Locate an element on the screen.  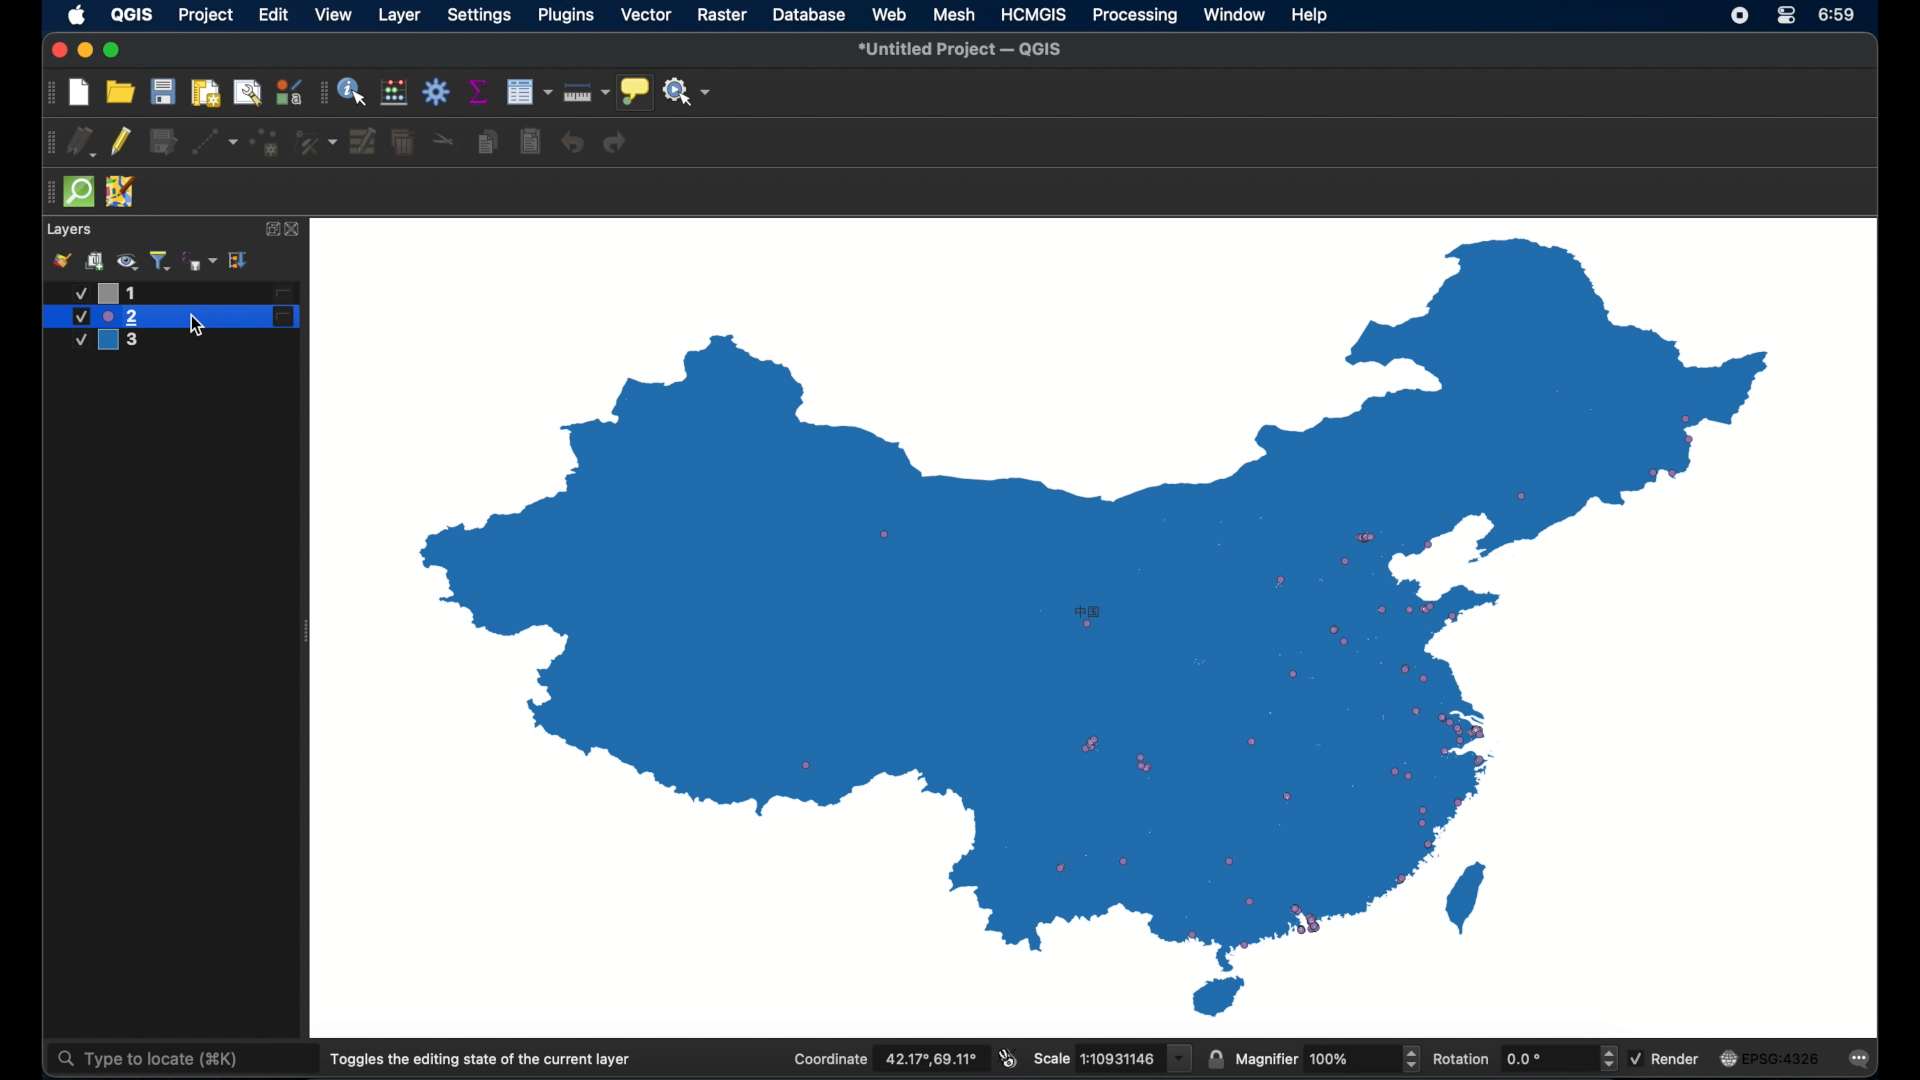
lock scale is located at coordinates (1215, 1059).